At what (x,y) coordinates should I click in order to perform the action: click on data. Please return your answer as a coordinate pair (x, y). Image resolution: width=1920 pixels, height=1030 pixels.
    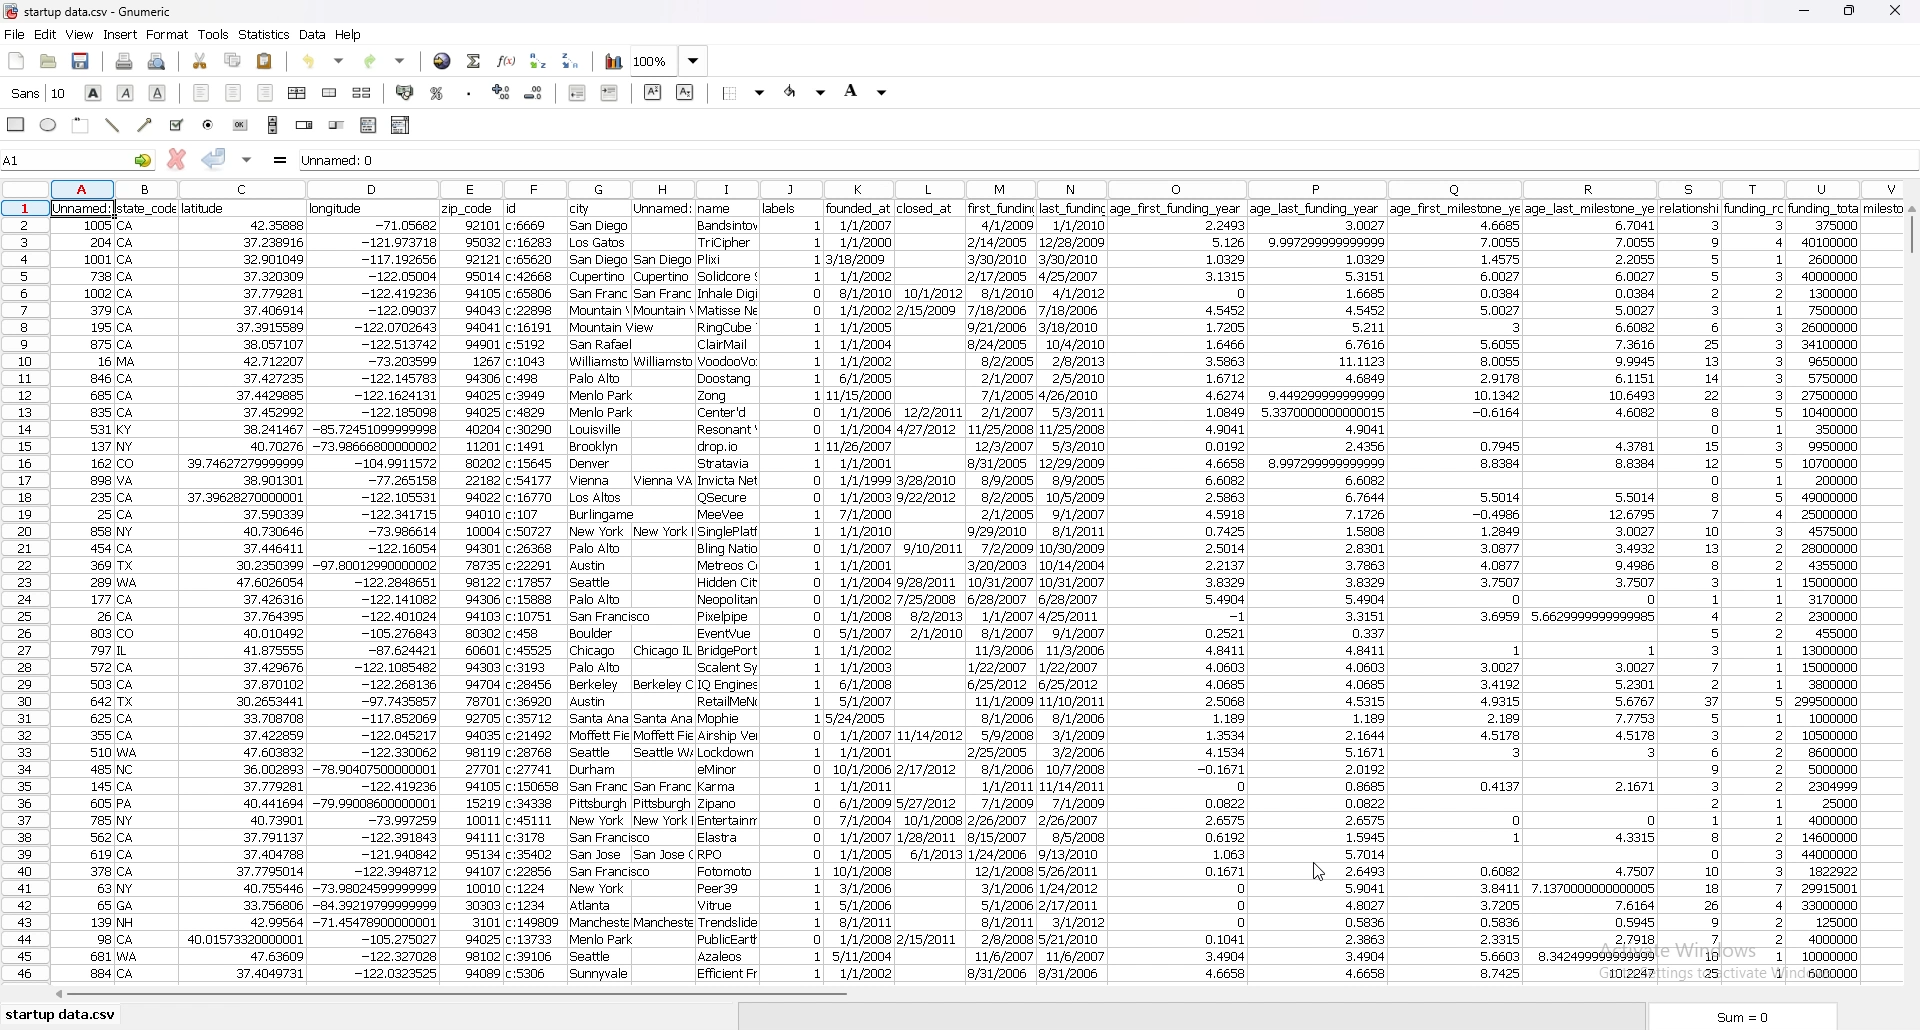
    Looking at the image, I should click on (726, 592).